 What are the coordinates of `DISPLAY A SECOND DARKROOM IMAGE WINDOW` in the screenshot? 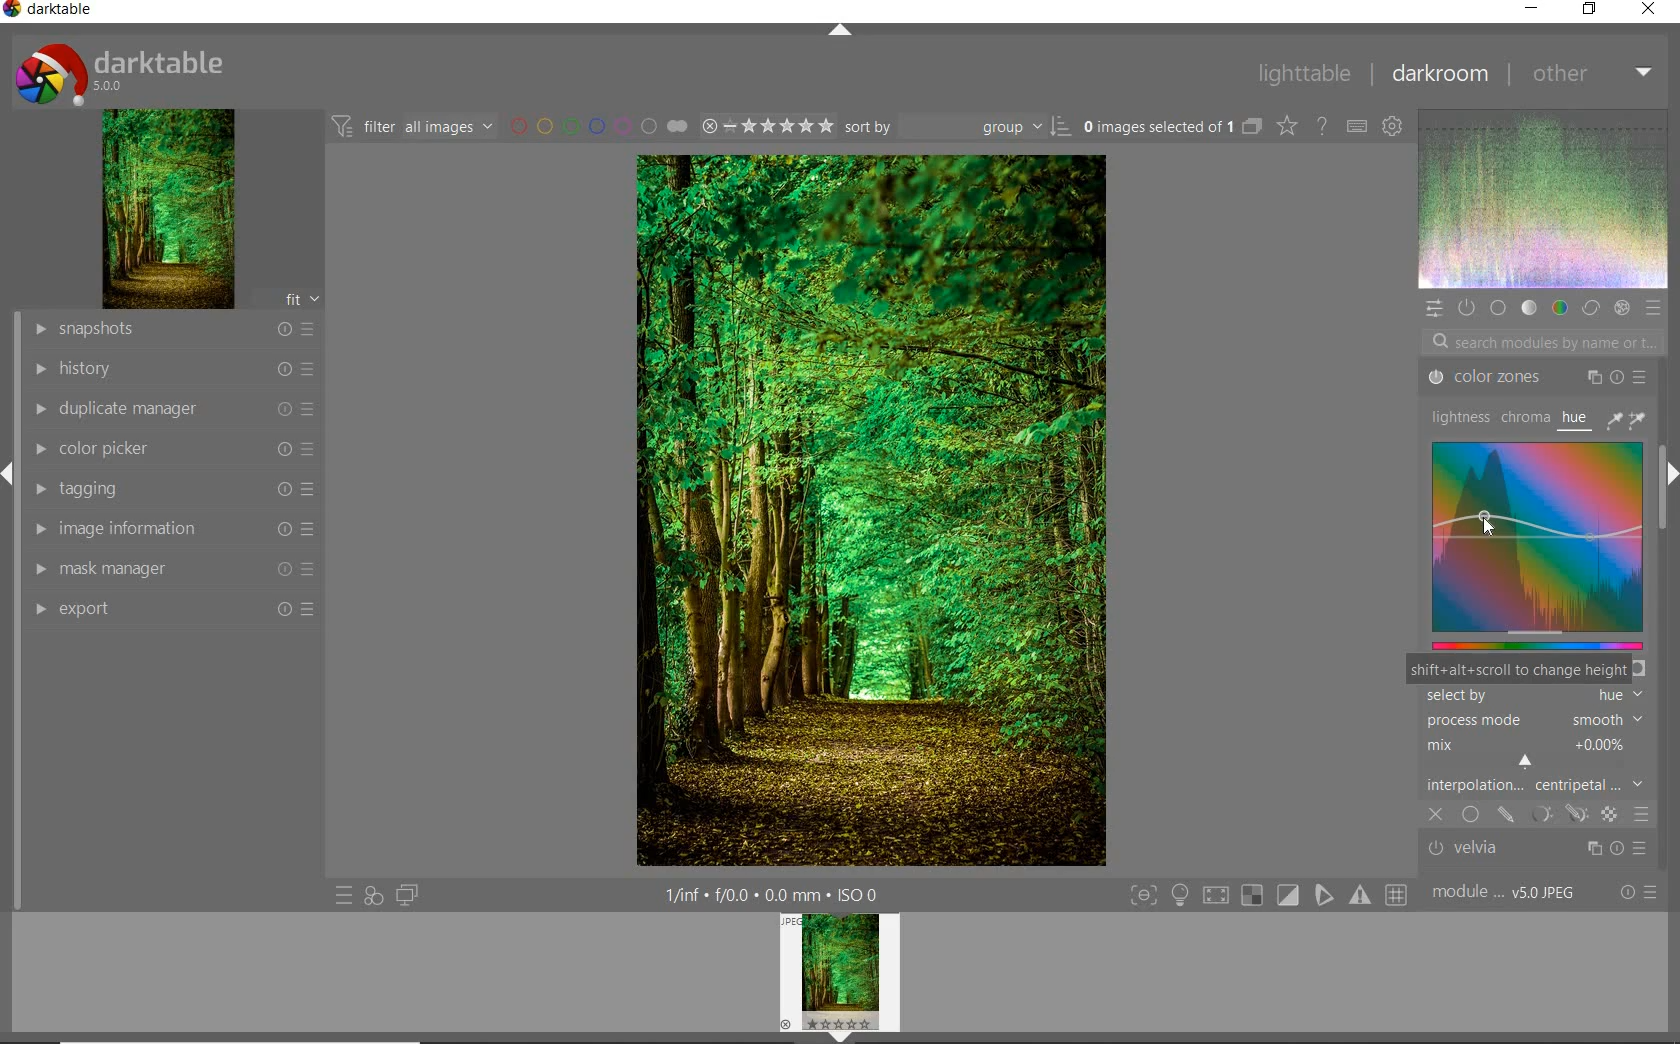 It's located at (407, 898).